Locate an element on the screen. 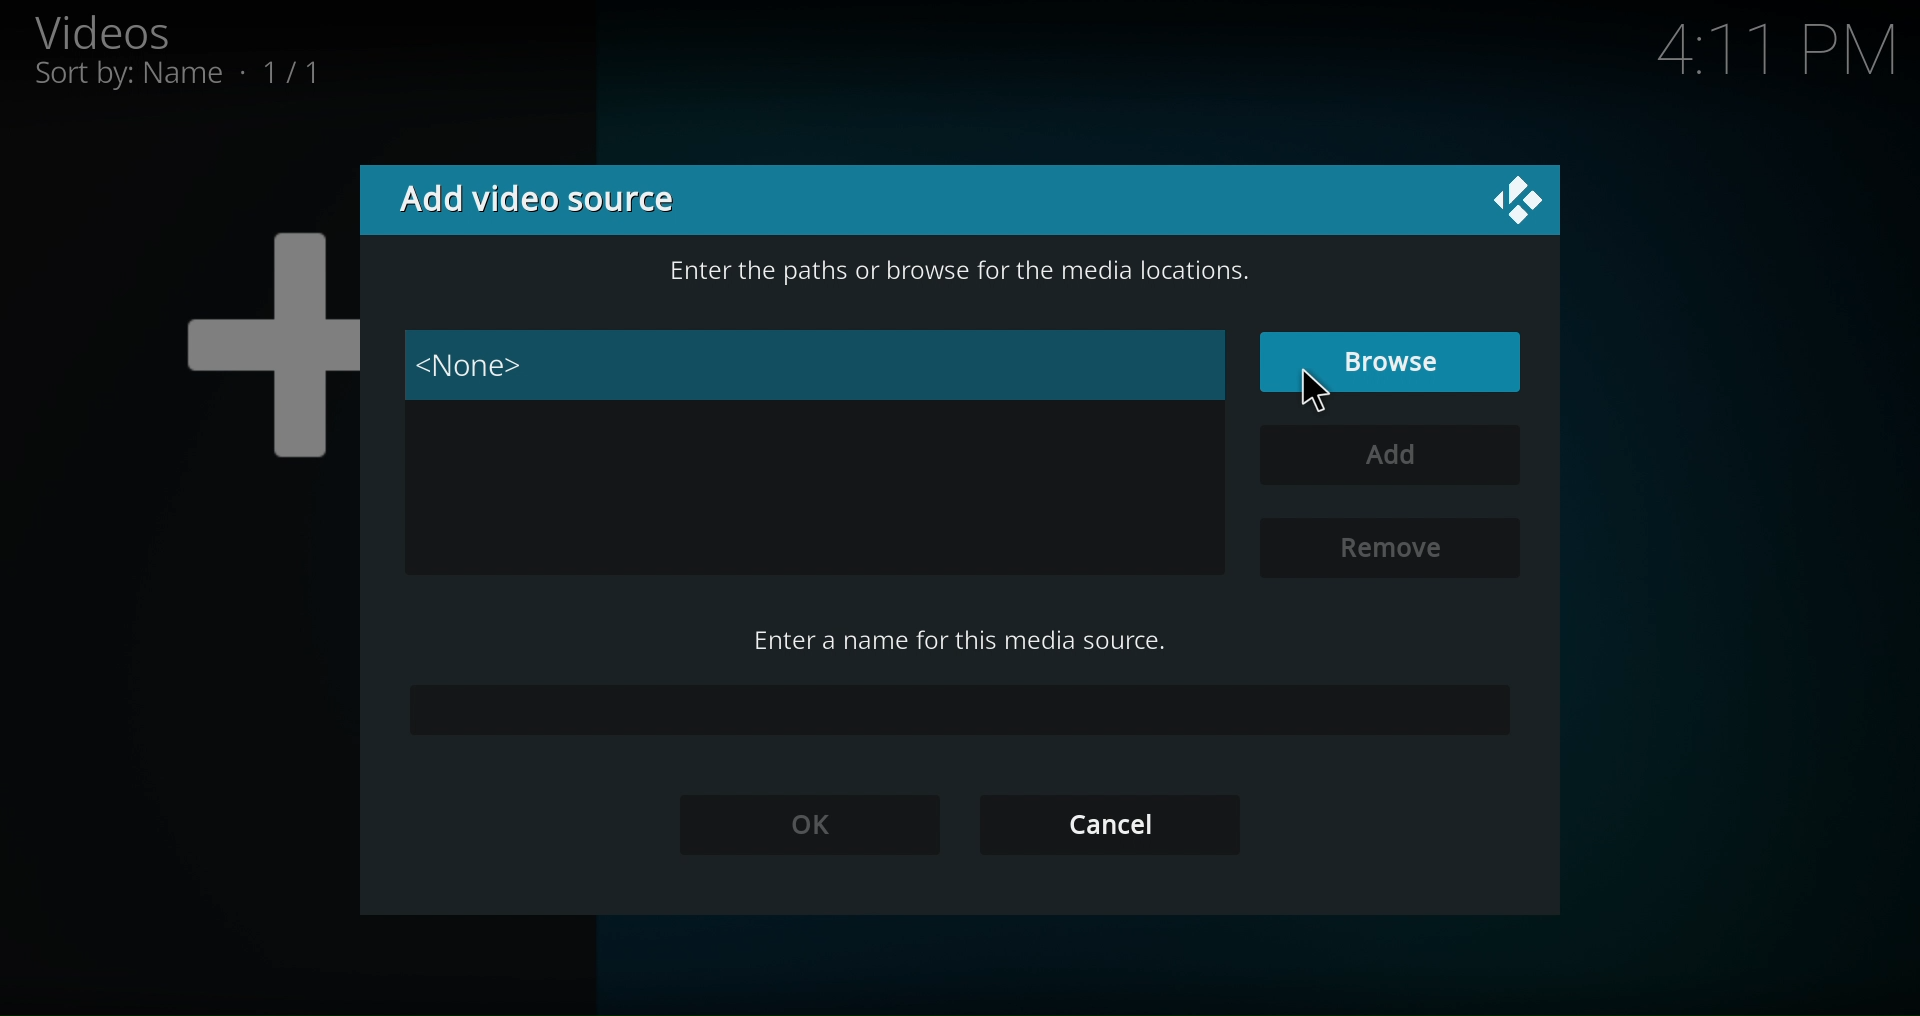  Enter a name for this media source is located at coordinates (961, 639).